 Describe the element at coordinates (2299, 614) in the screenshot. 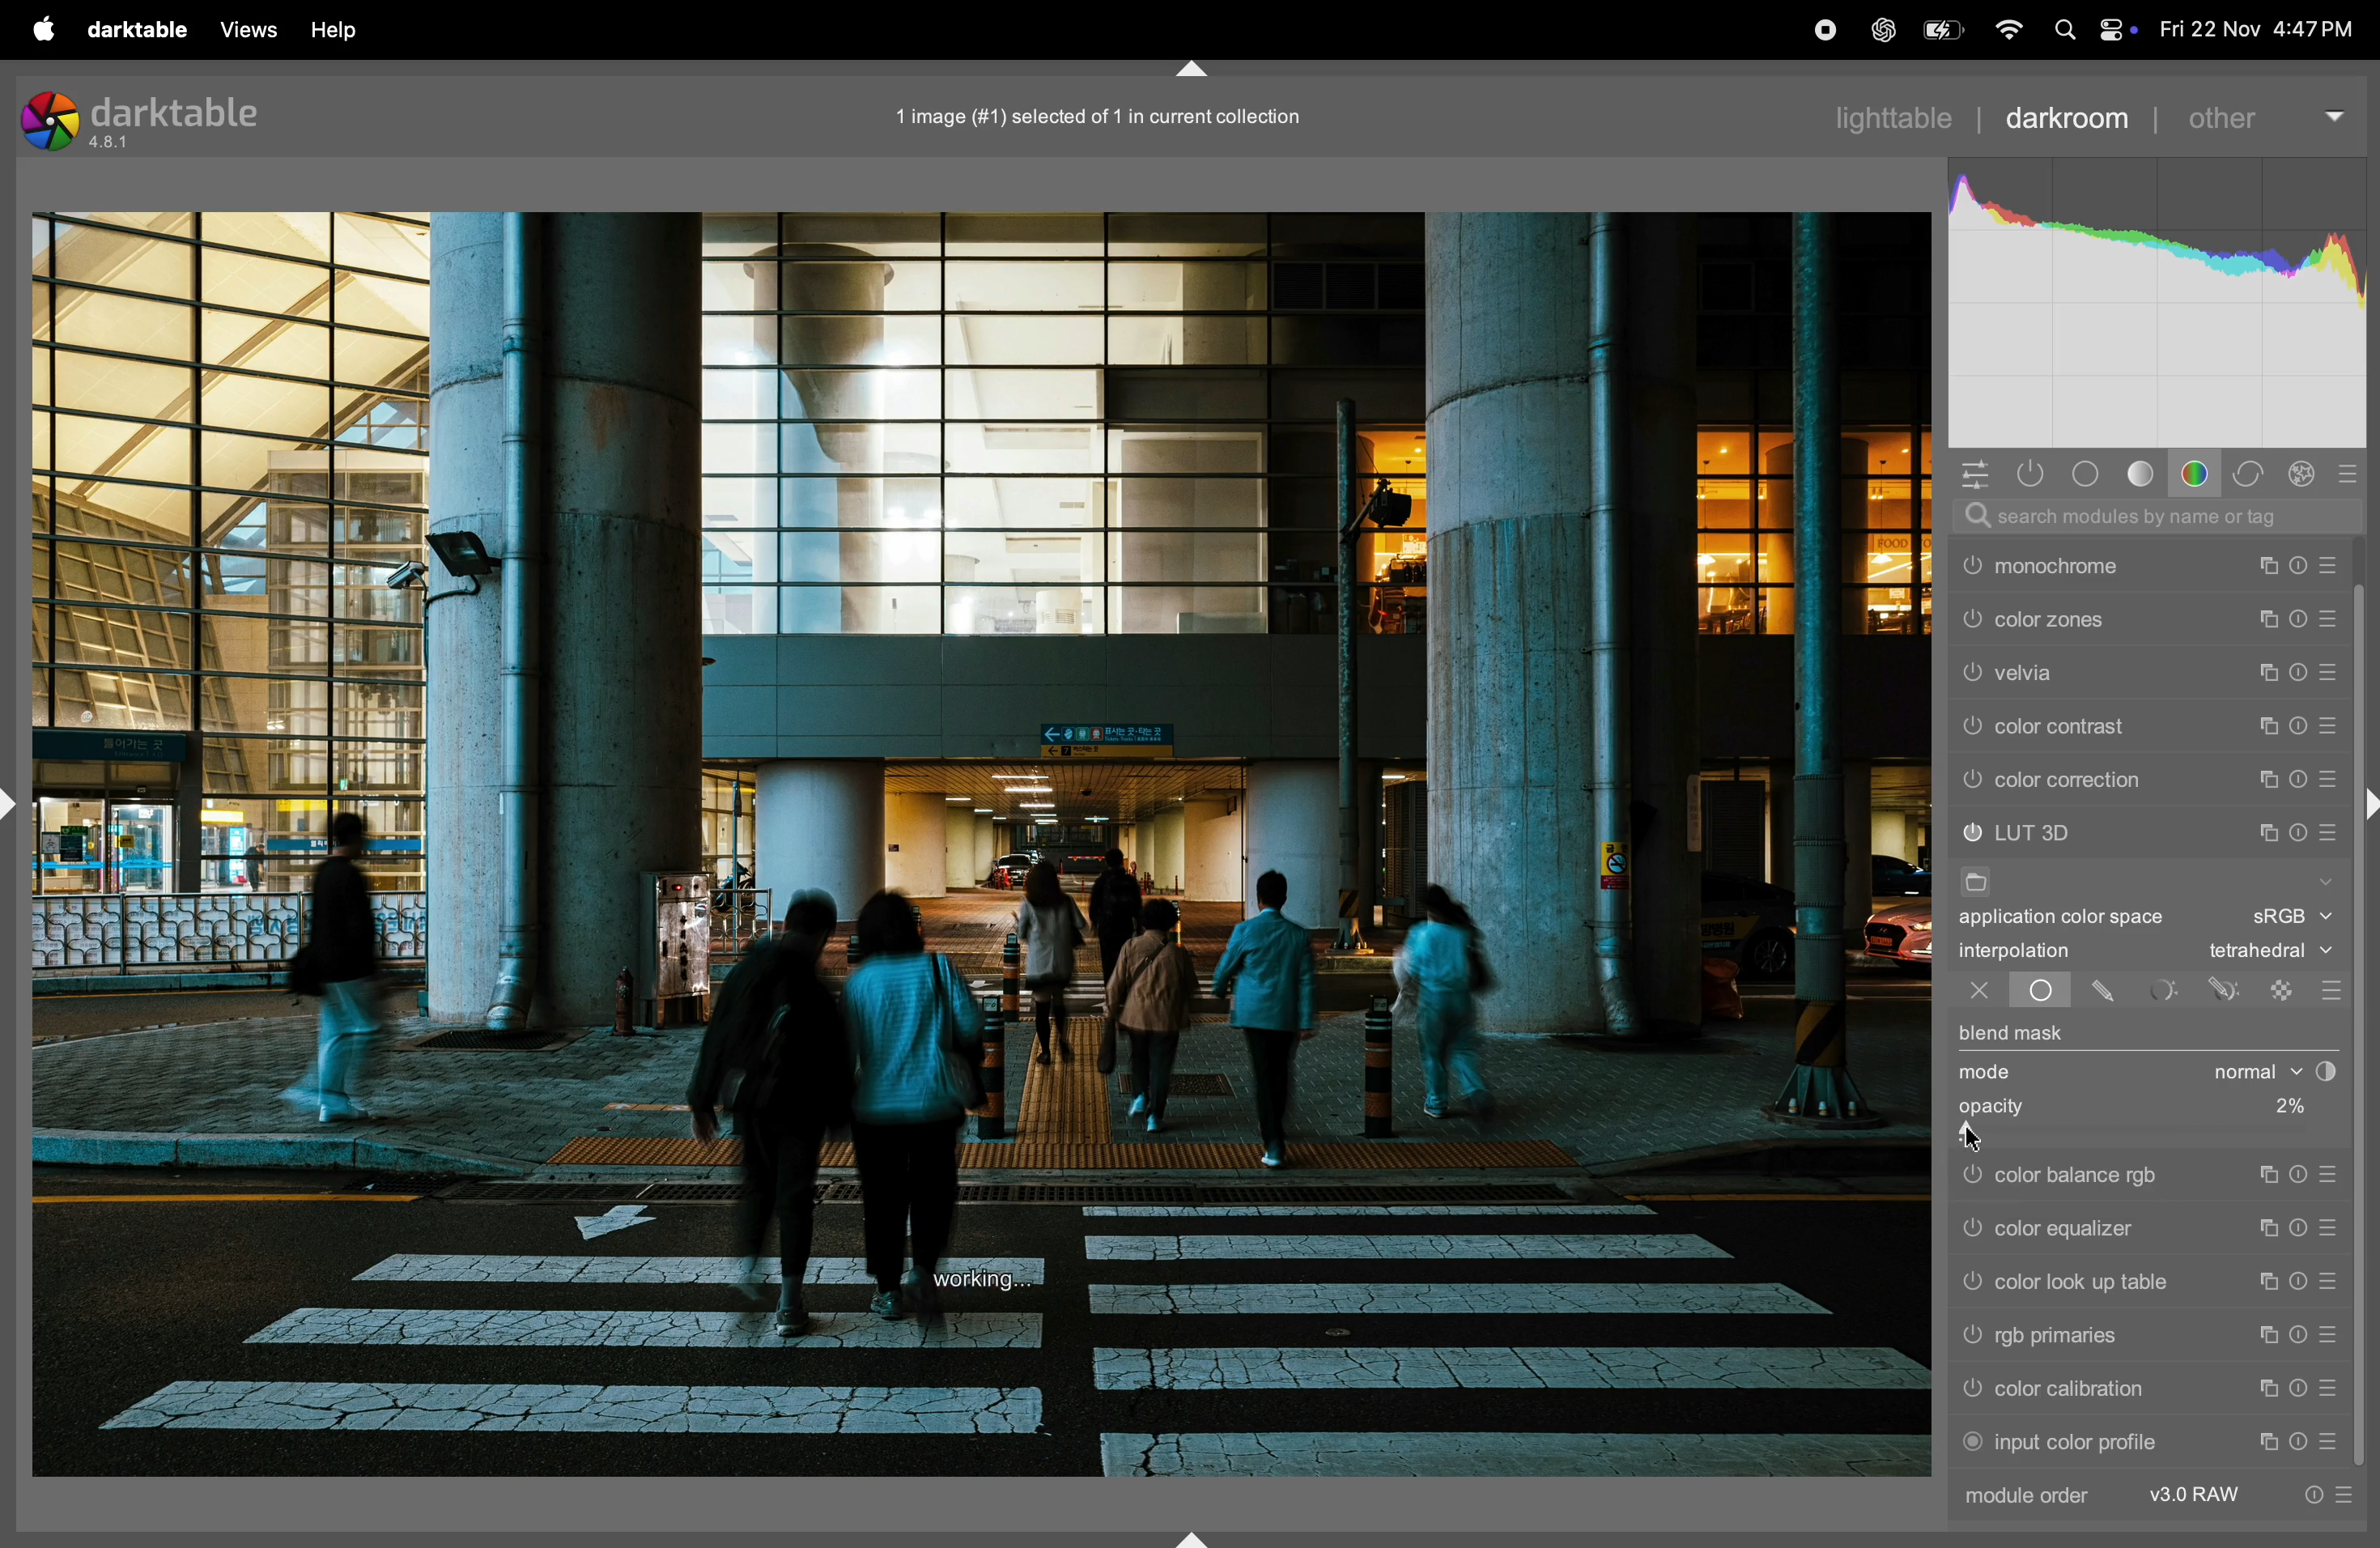

I see `reset` at that location.